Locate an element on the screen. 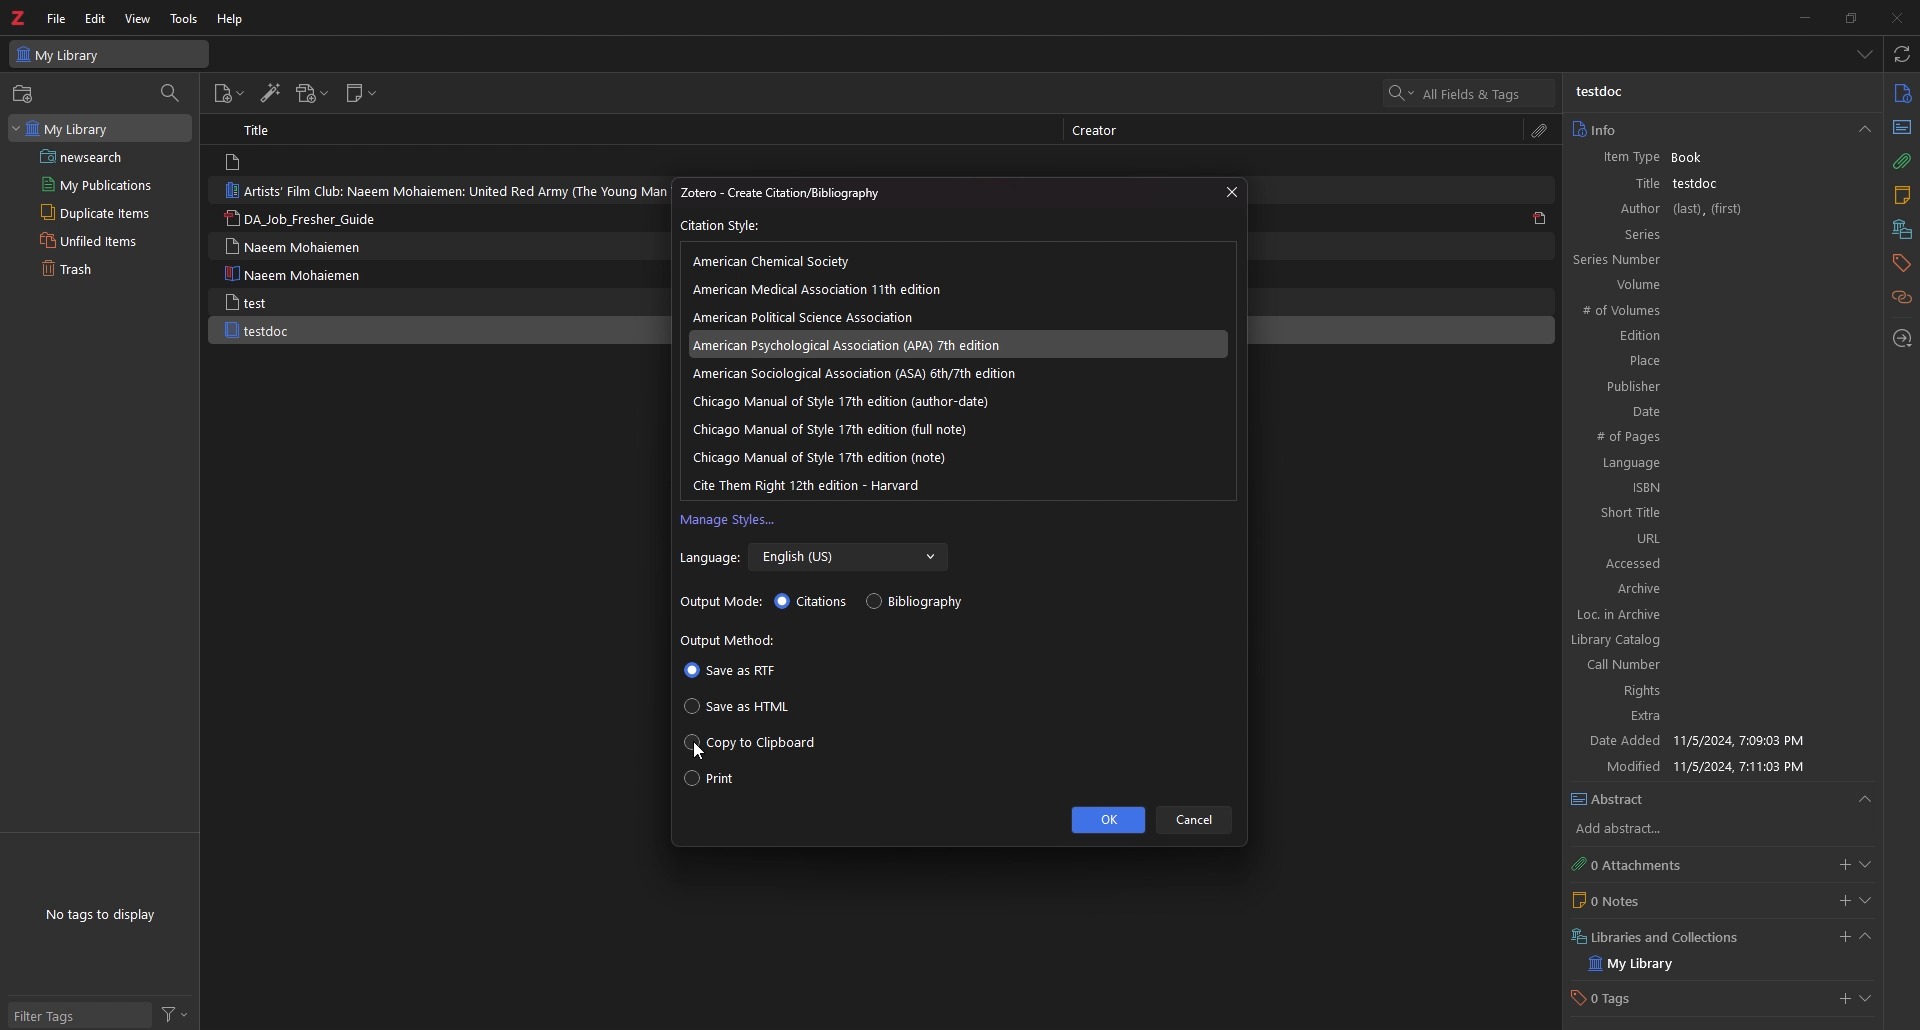 This screenshot has height=1030, width=1920. american medical association is located at coordinates (829, 289).